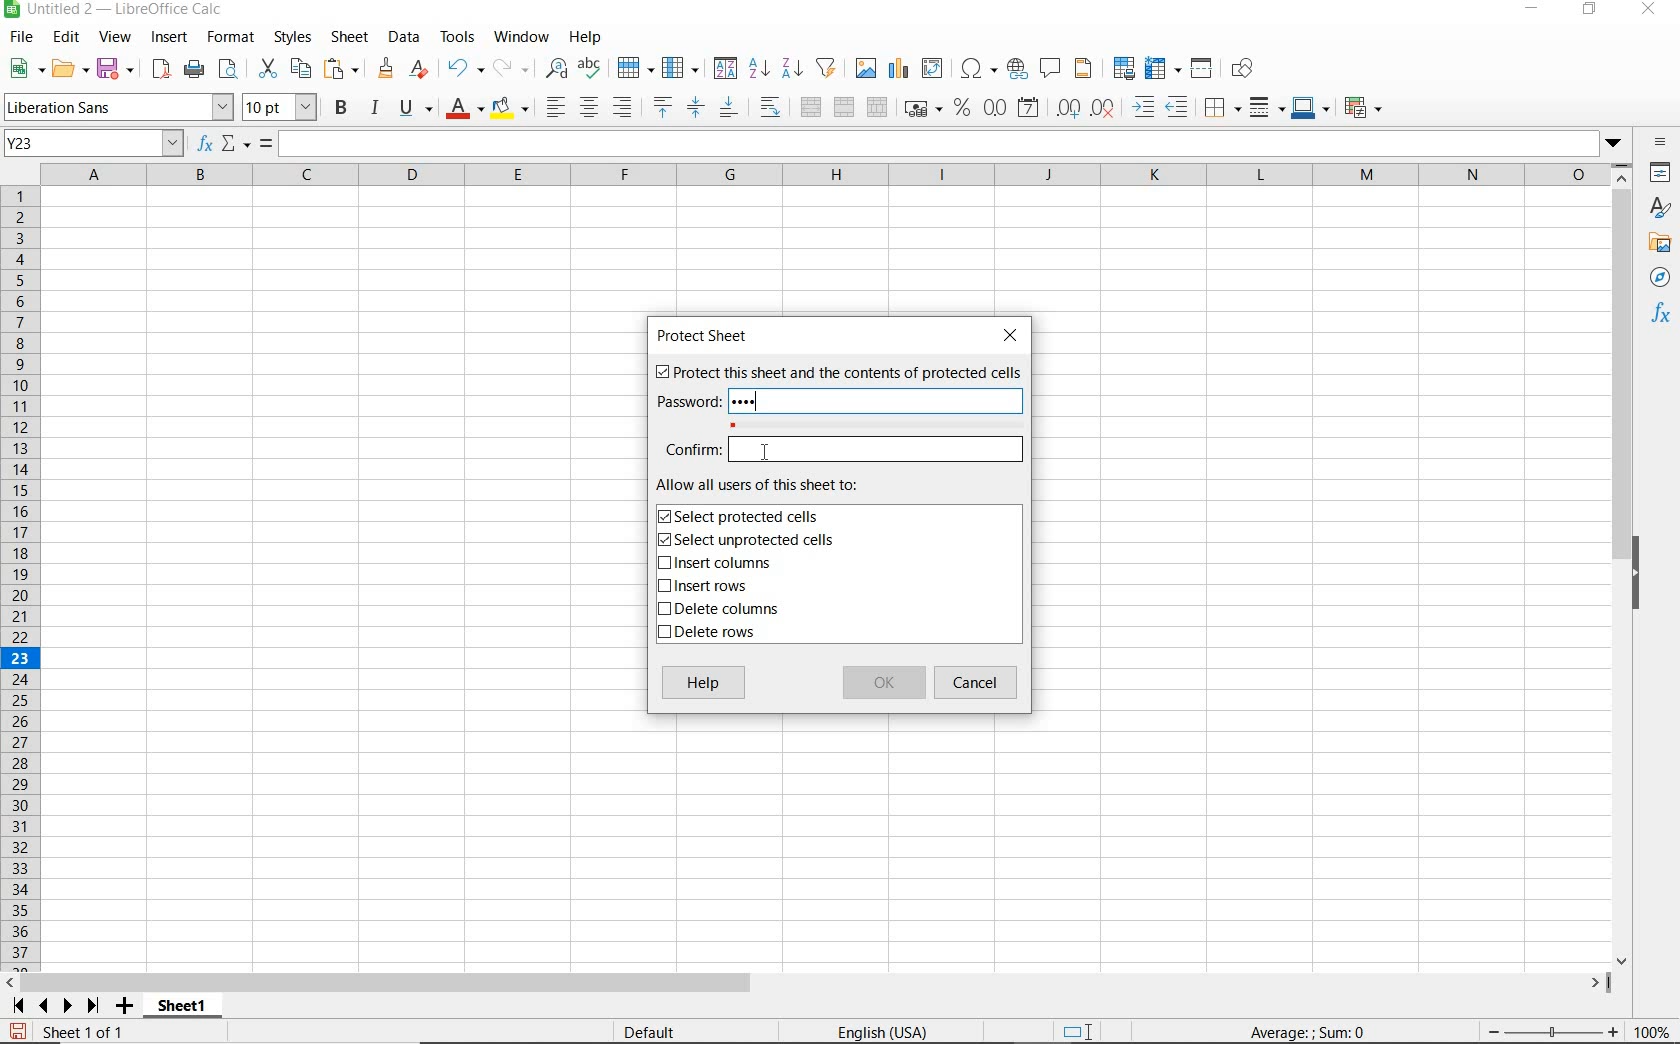  Describe the element at coordinates (996, 107) in the screenshot. I see `FORMAT AS NUMBER` at that location.